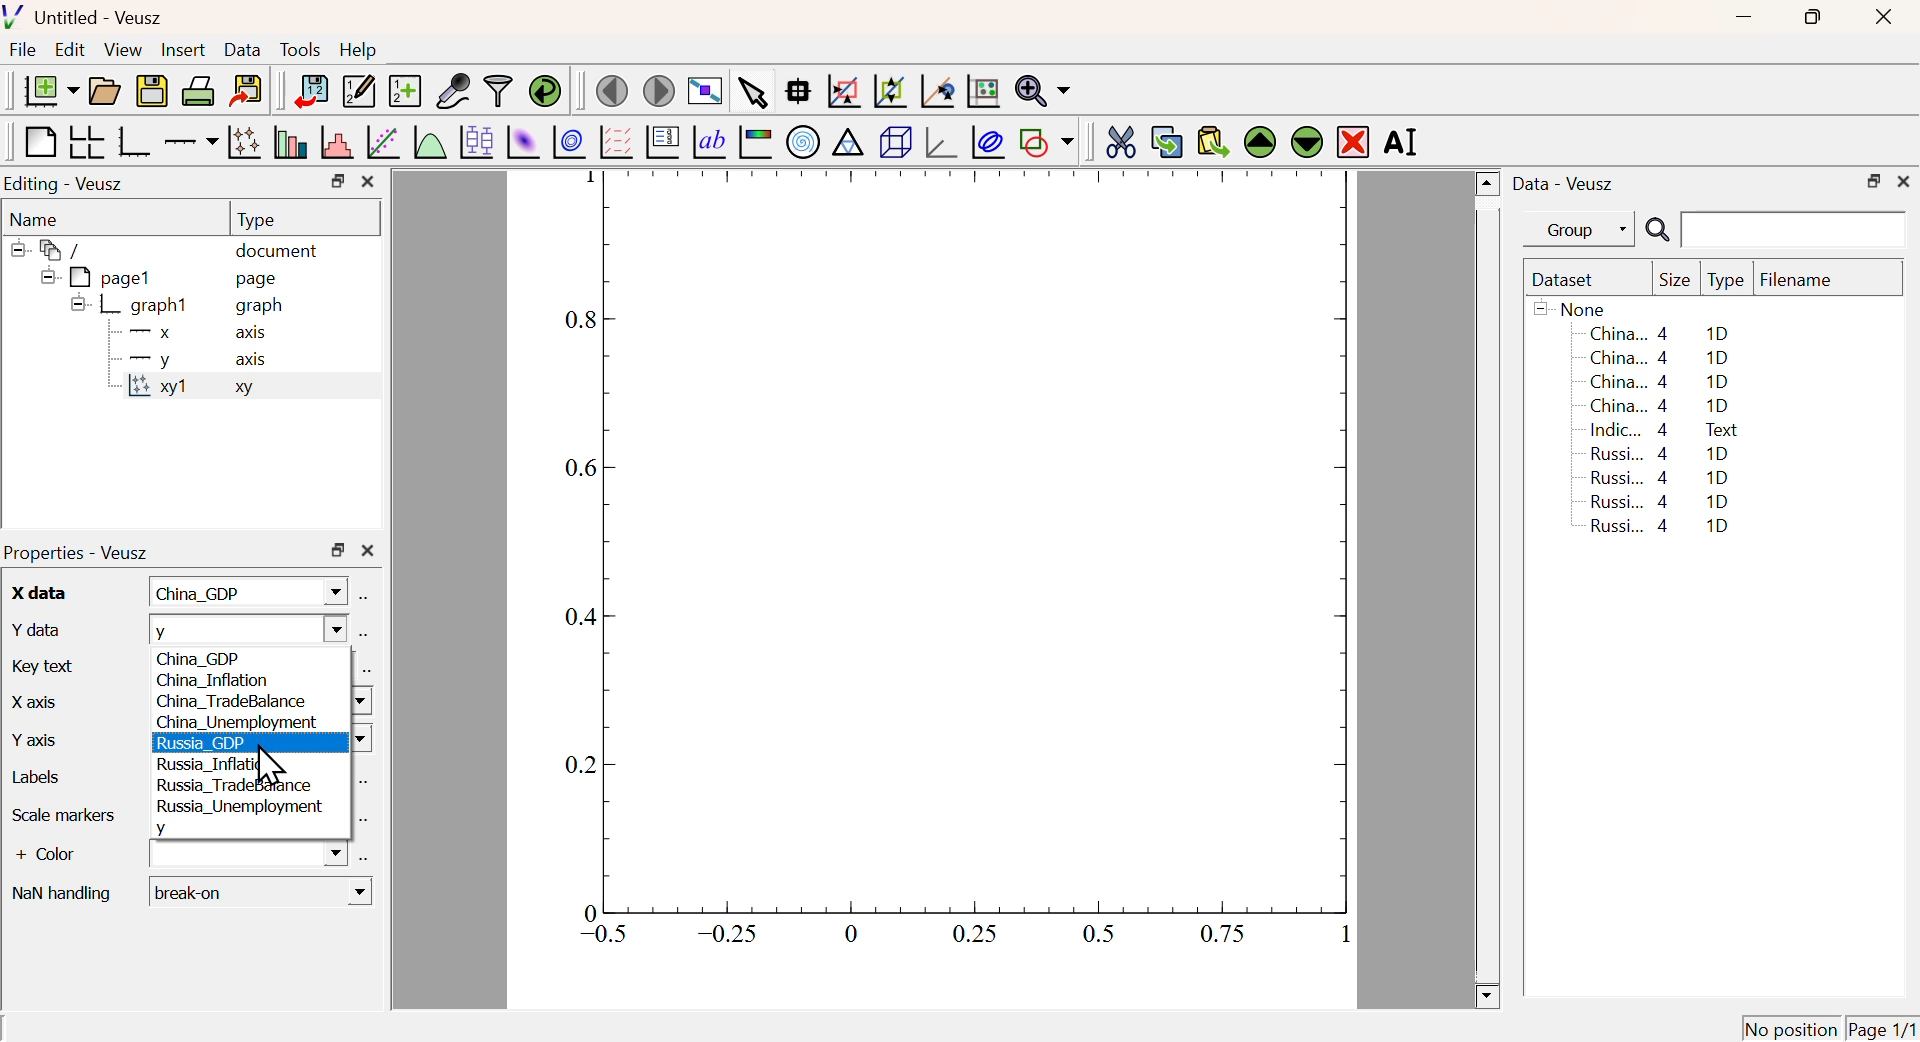  What do you see at coordinates (247, 628) in the screenshot?
I see `y` at bounding box center [247, 628].